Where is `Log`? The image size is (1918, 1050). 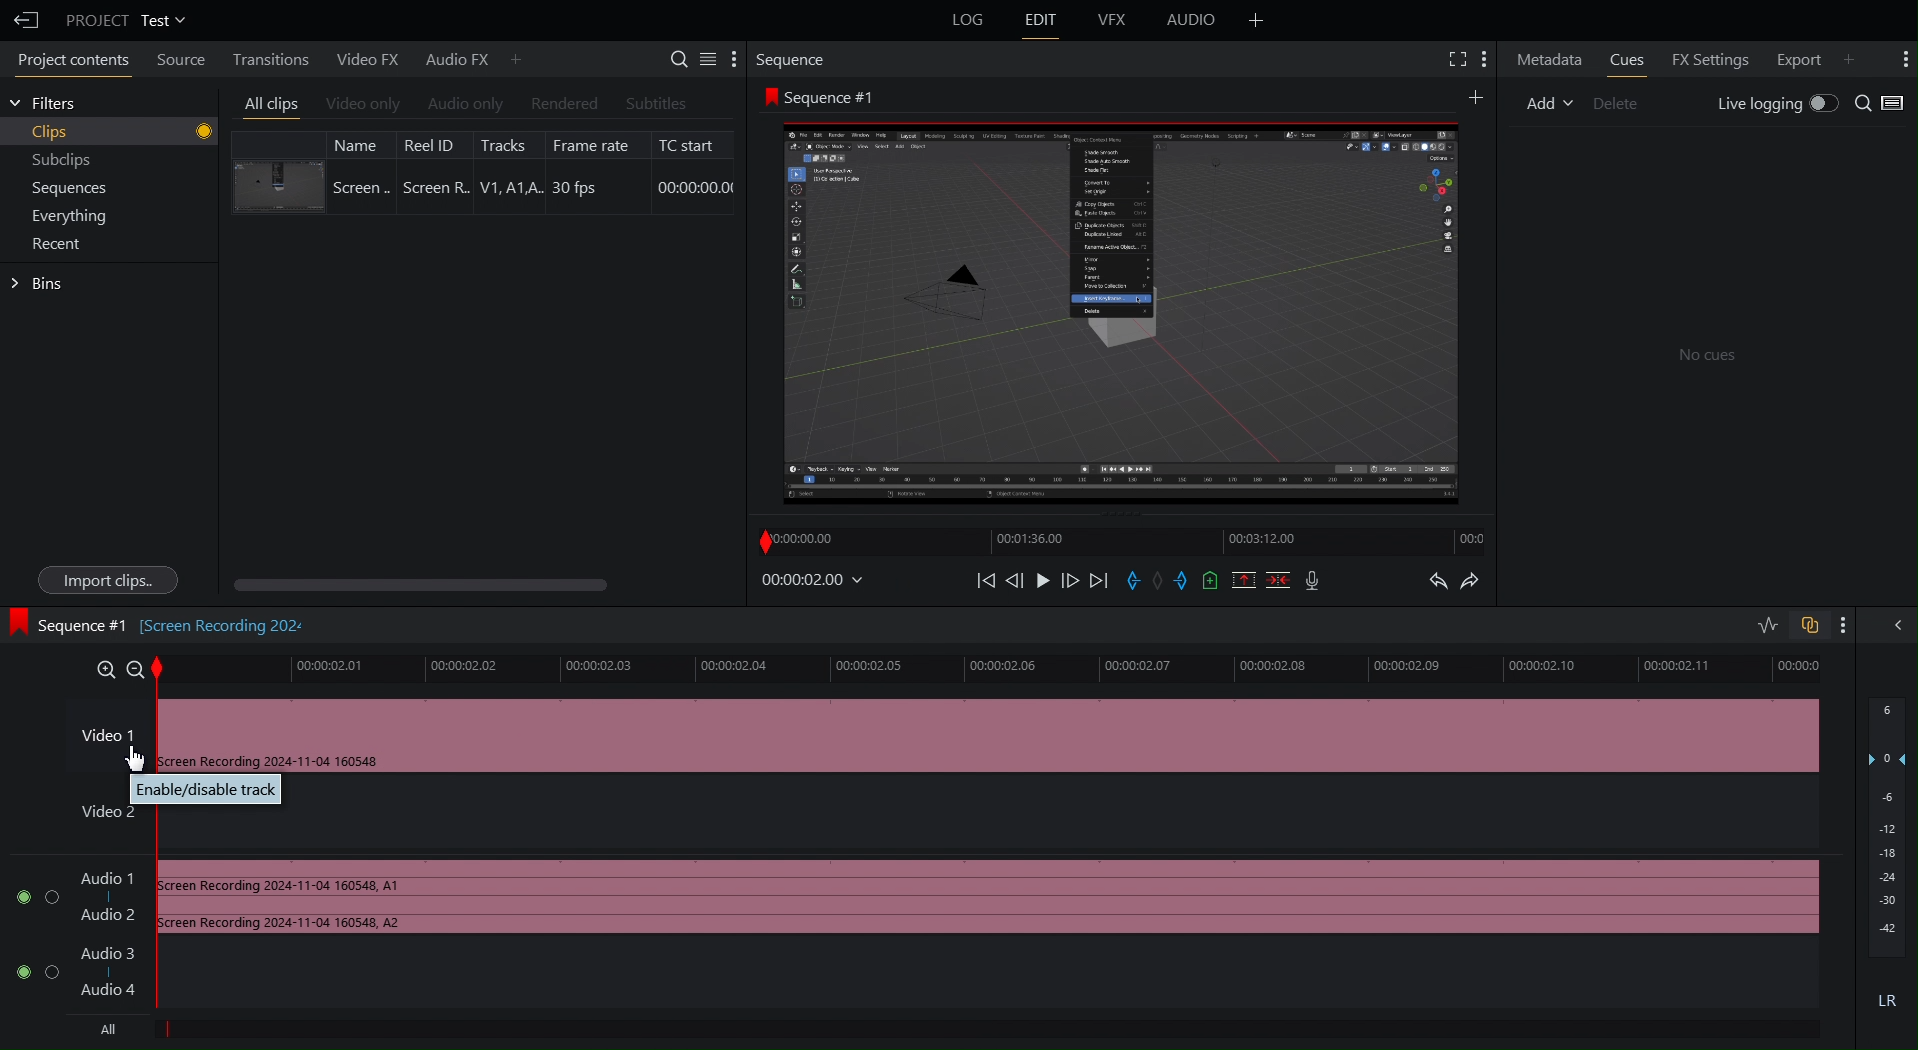
Log is located at coordinates (964, 22).